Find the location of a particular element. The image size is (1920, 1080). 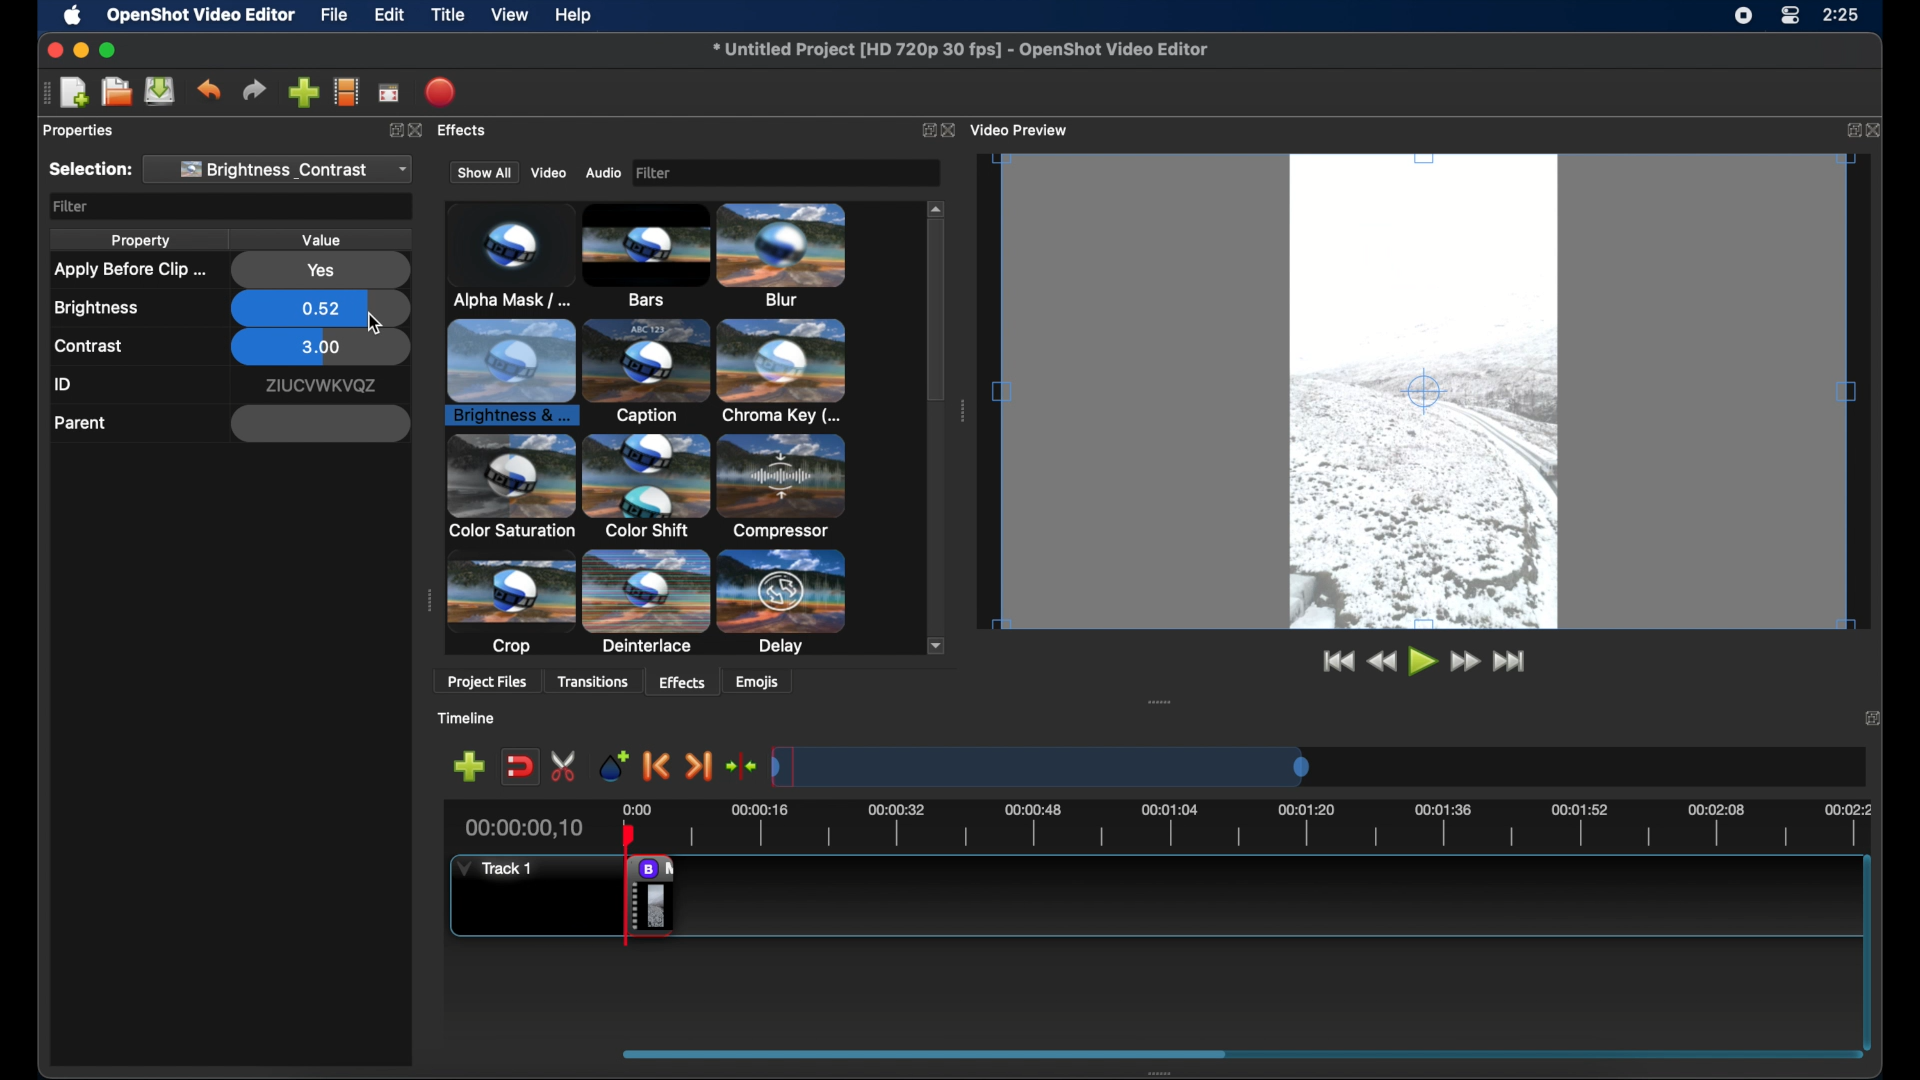

color saturation is located at coordinates (651, 372).